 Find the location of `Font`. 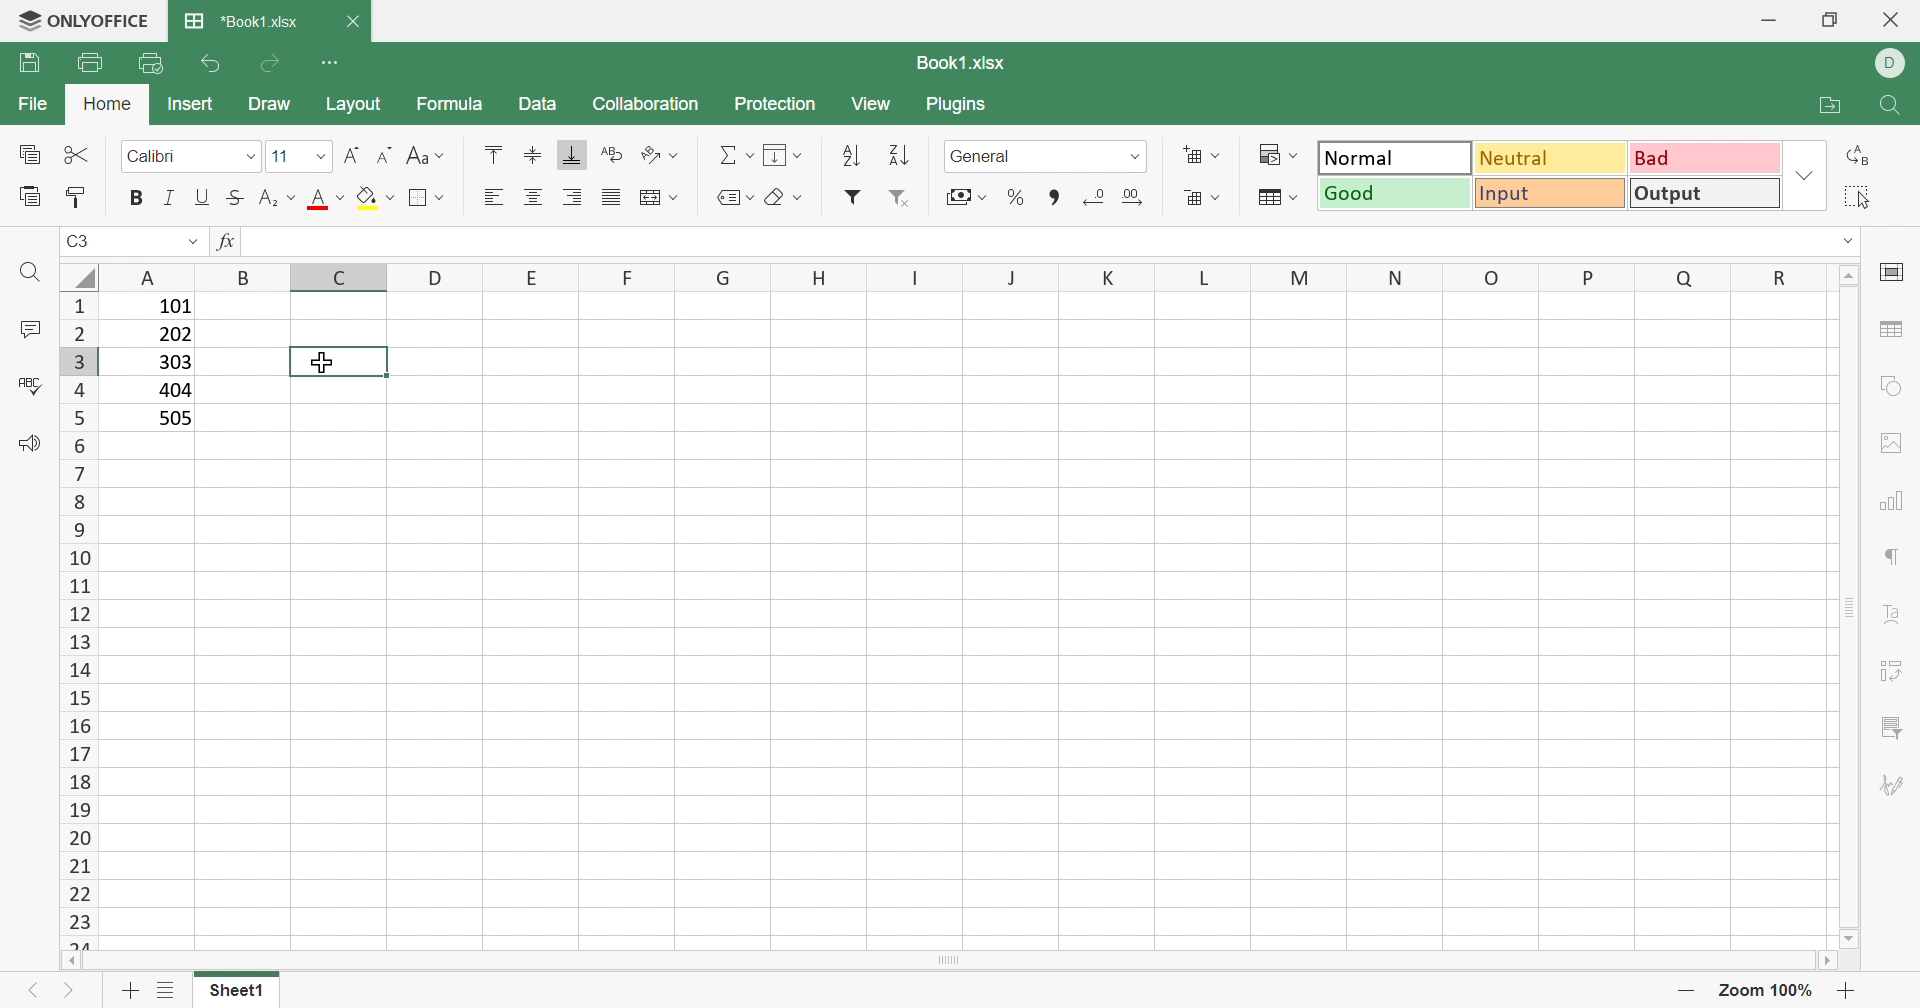

Font is located at coordinates (159, 157).